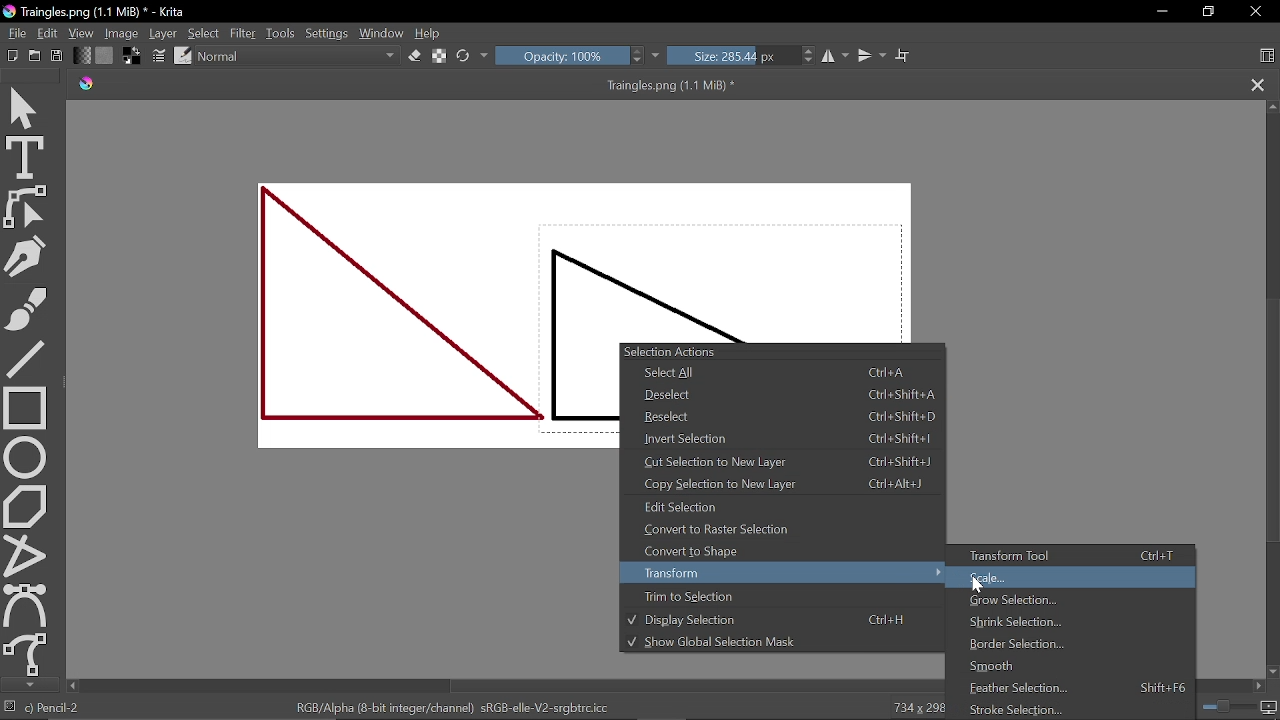 This screenshot has width=1280, height=720. Describe the element at coordinates (327, 33) in the screenshot. I see `Settings` at that location.